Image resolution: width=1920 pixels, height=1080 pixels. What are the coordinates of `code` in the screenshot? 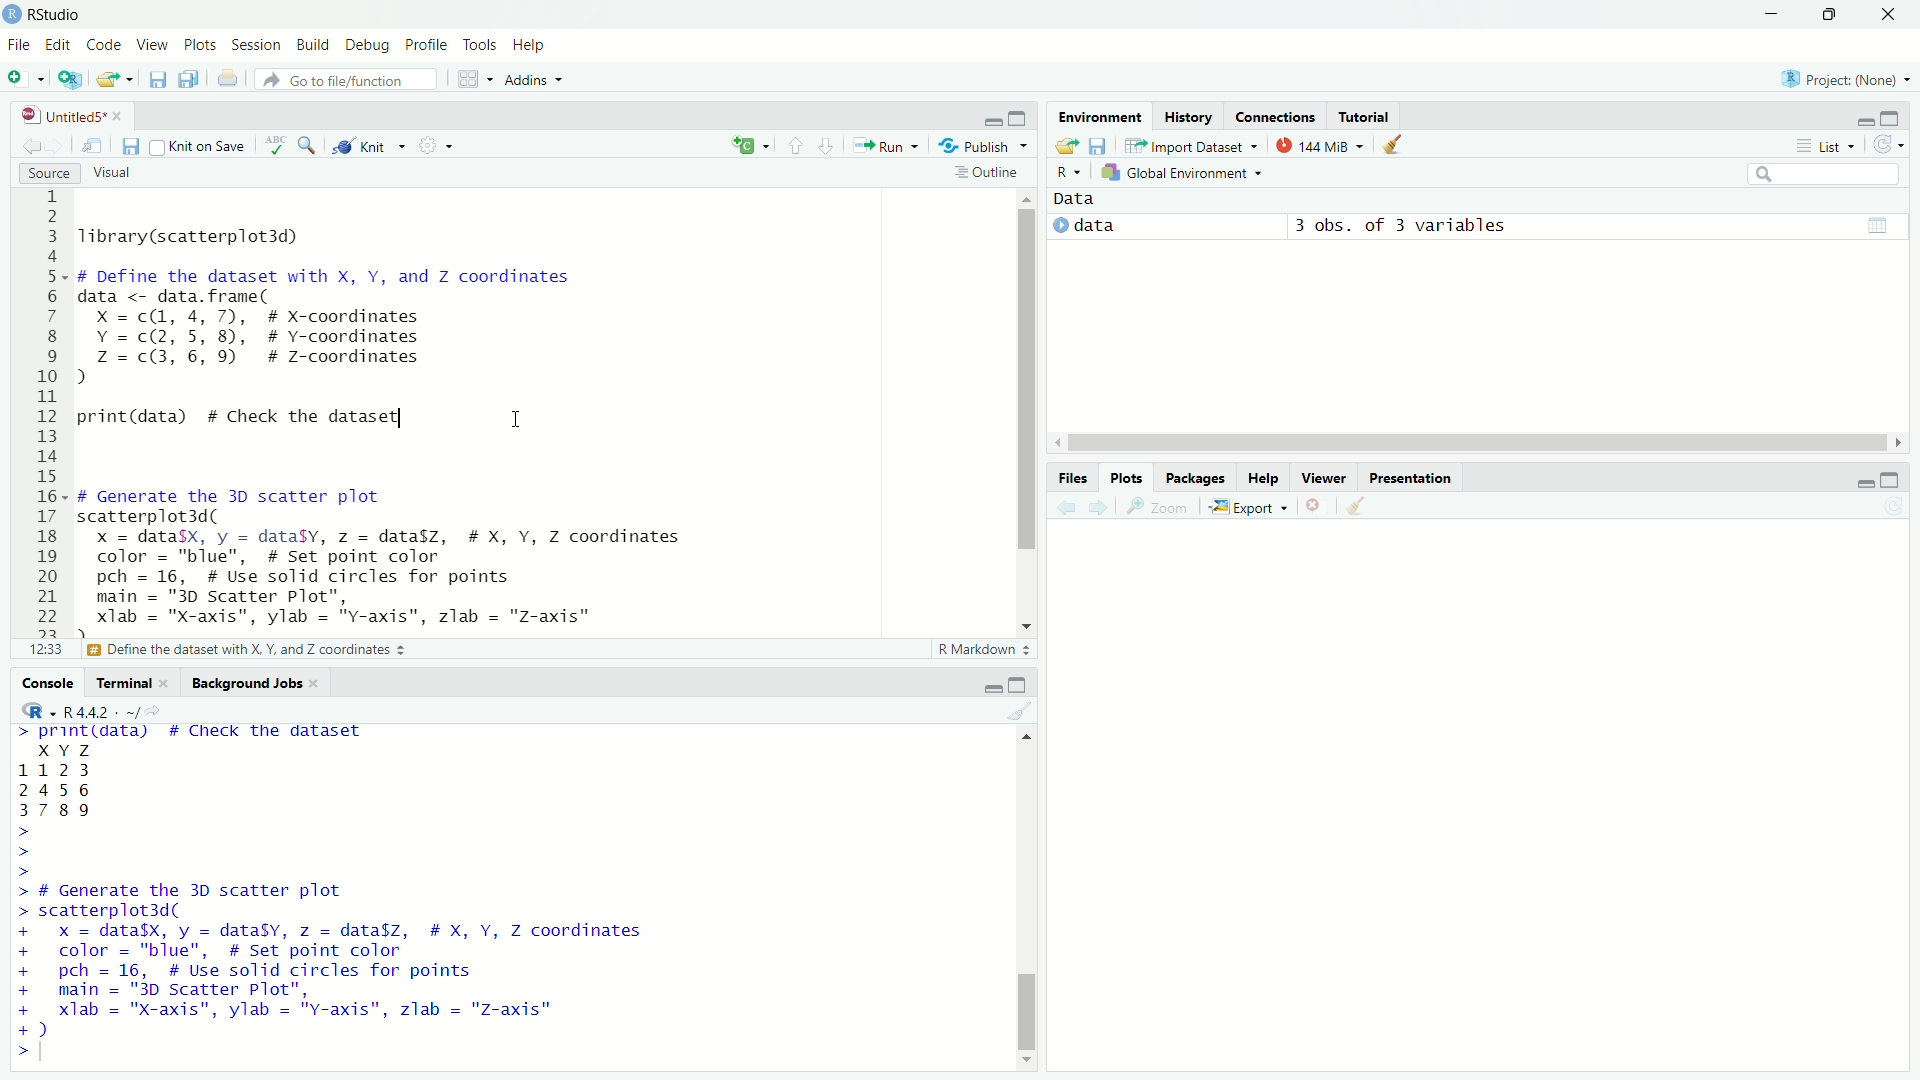 It's located at (105, 46).